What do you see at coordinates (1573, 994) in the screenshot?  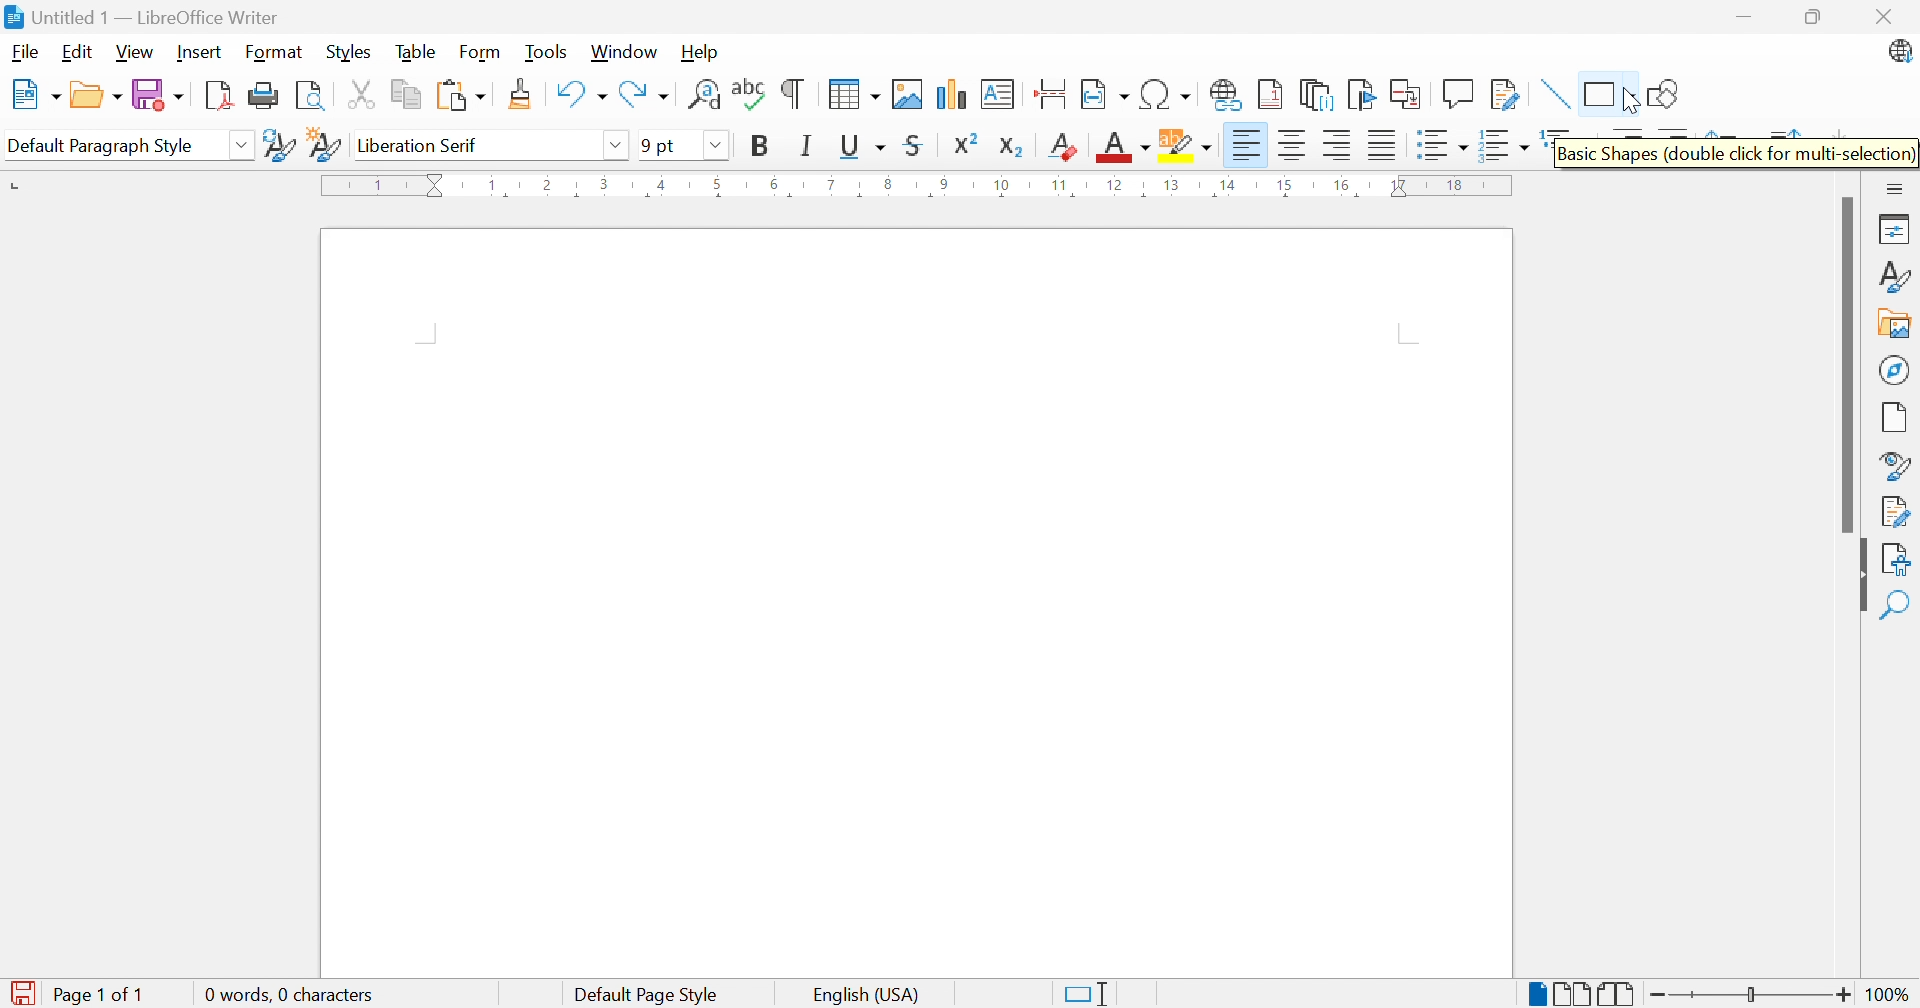 I see `Multiple-page view` at bounding box center [1573, 994].